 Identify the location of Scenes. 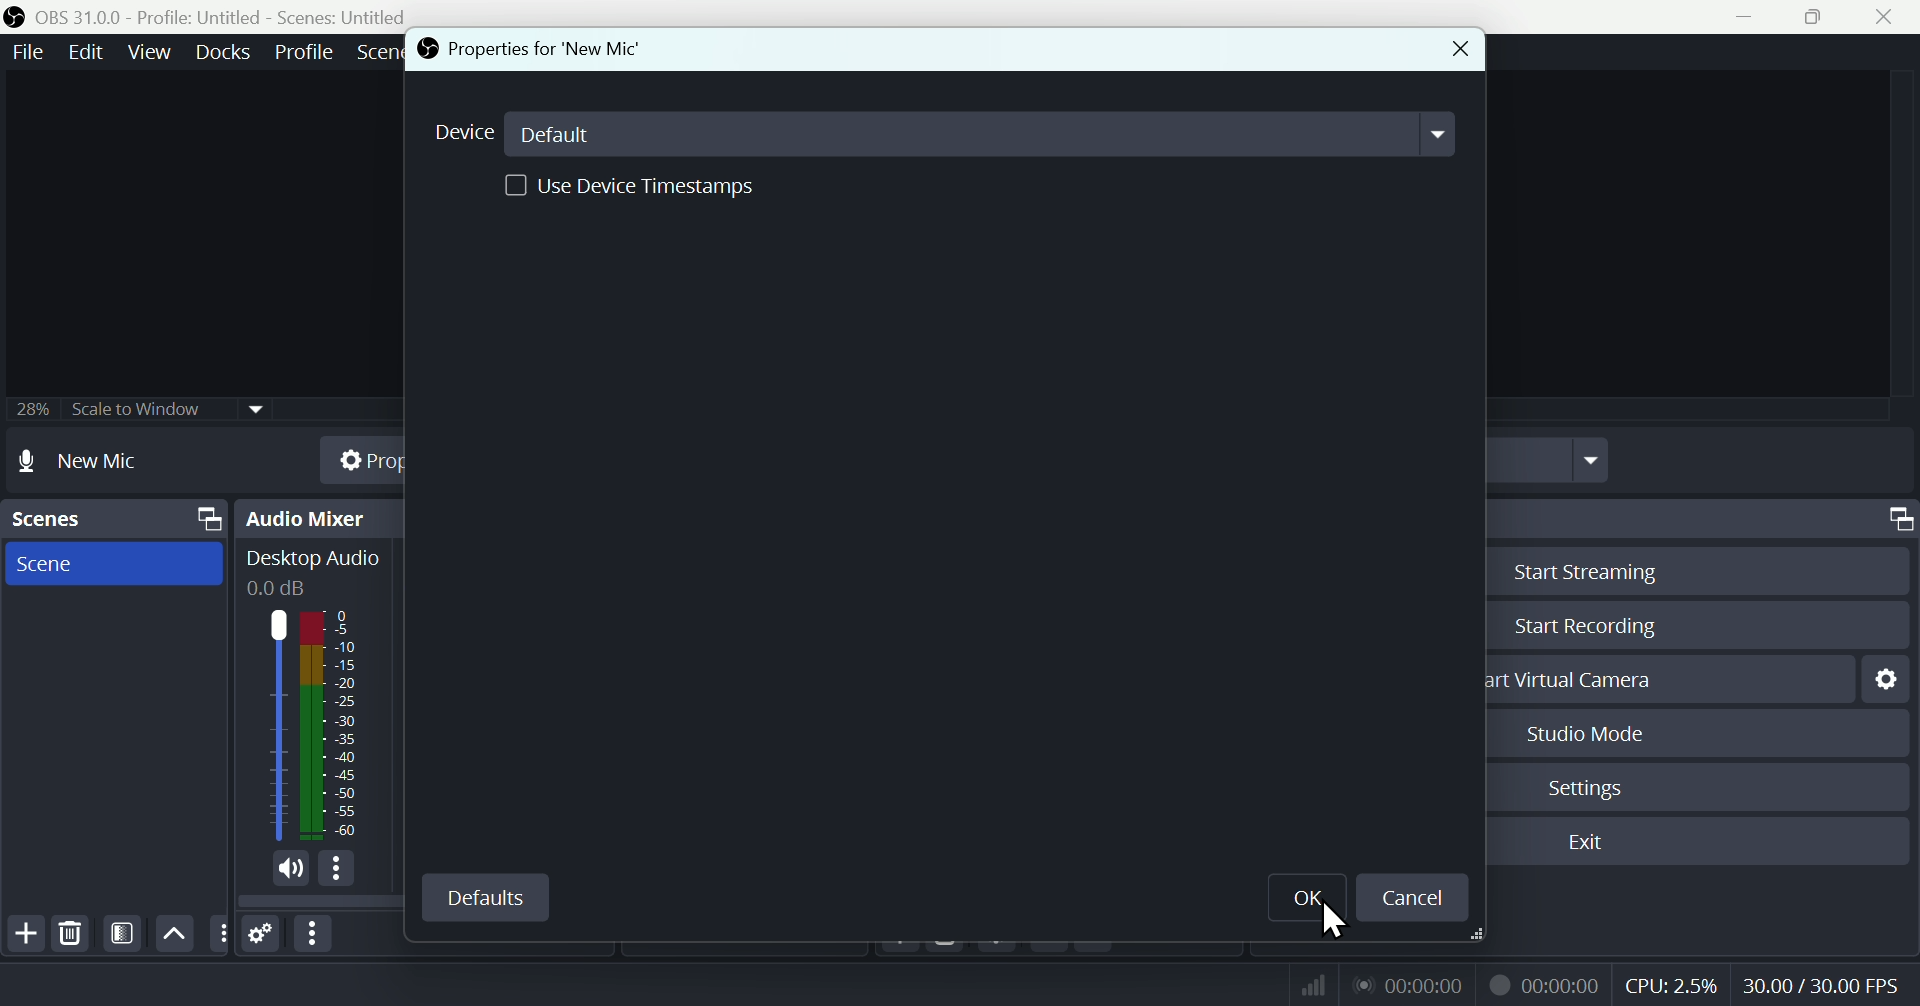
(113, 519).